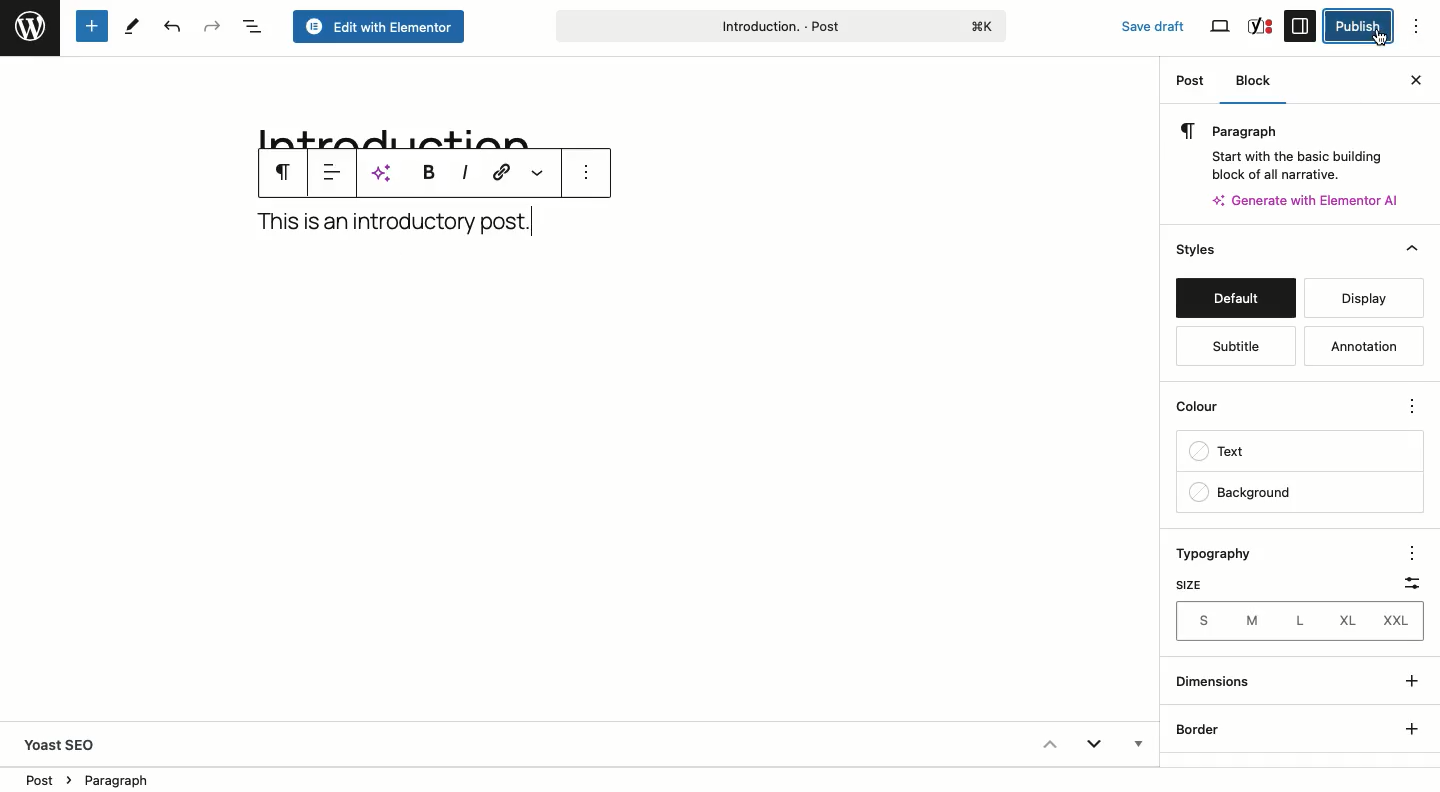 This screenshot has height=792, width=1440. Describe the element at coordinates (1232, 347) in the screenshot. I see `Subtitle` at that location.